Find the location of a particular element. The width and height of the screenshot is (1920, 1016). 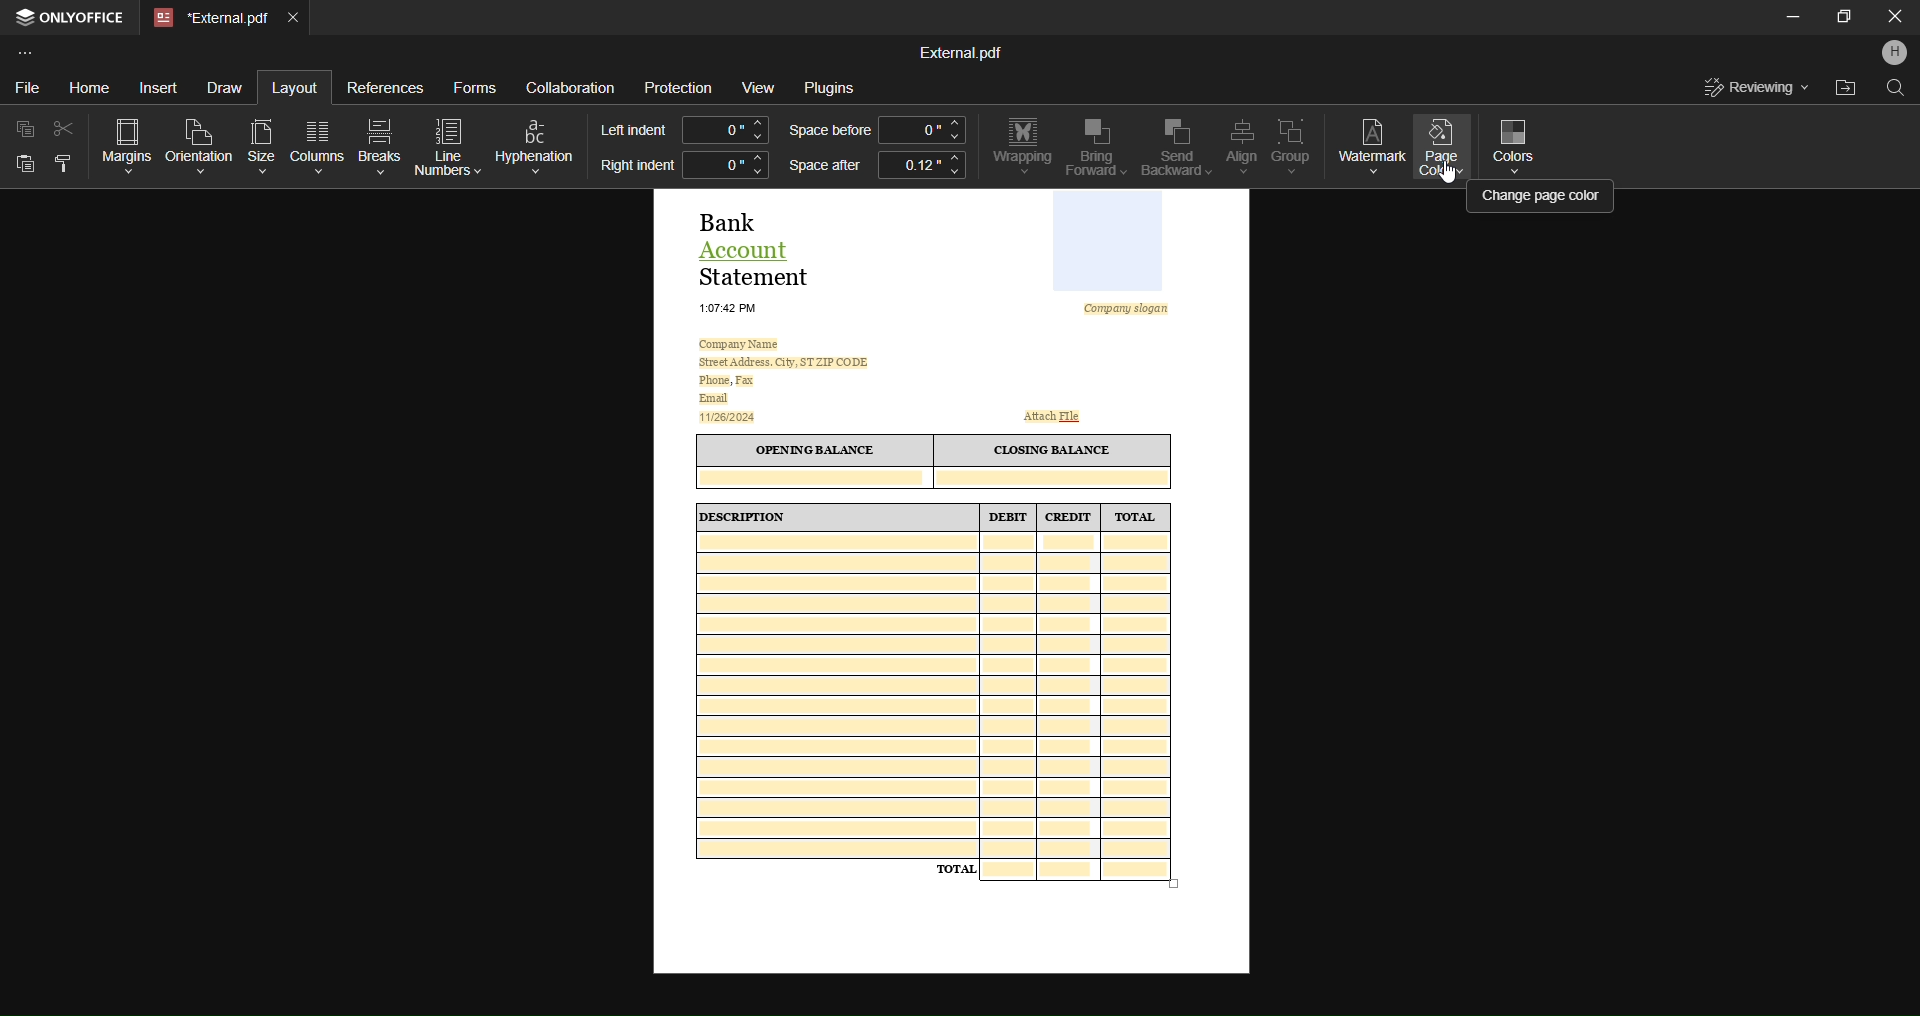

Columns is located at coordinates (320, 145).